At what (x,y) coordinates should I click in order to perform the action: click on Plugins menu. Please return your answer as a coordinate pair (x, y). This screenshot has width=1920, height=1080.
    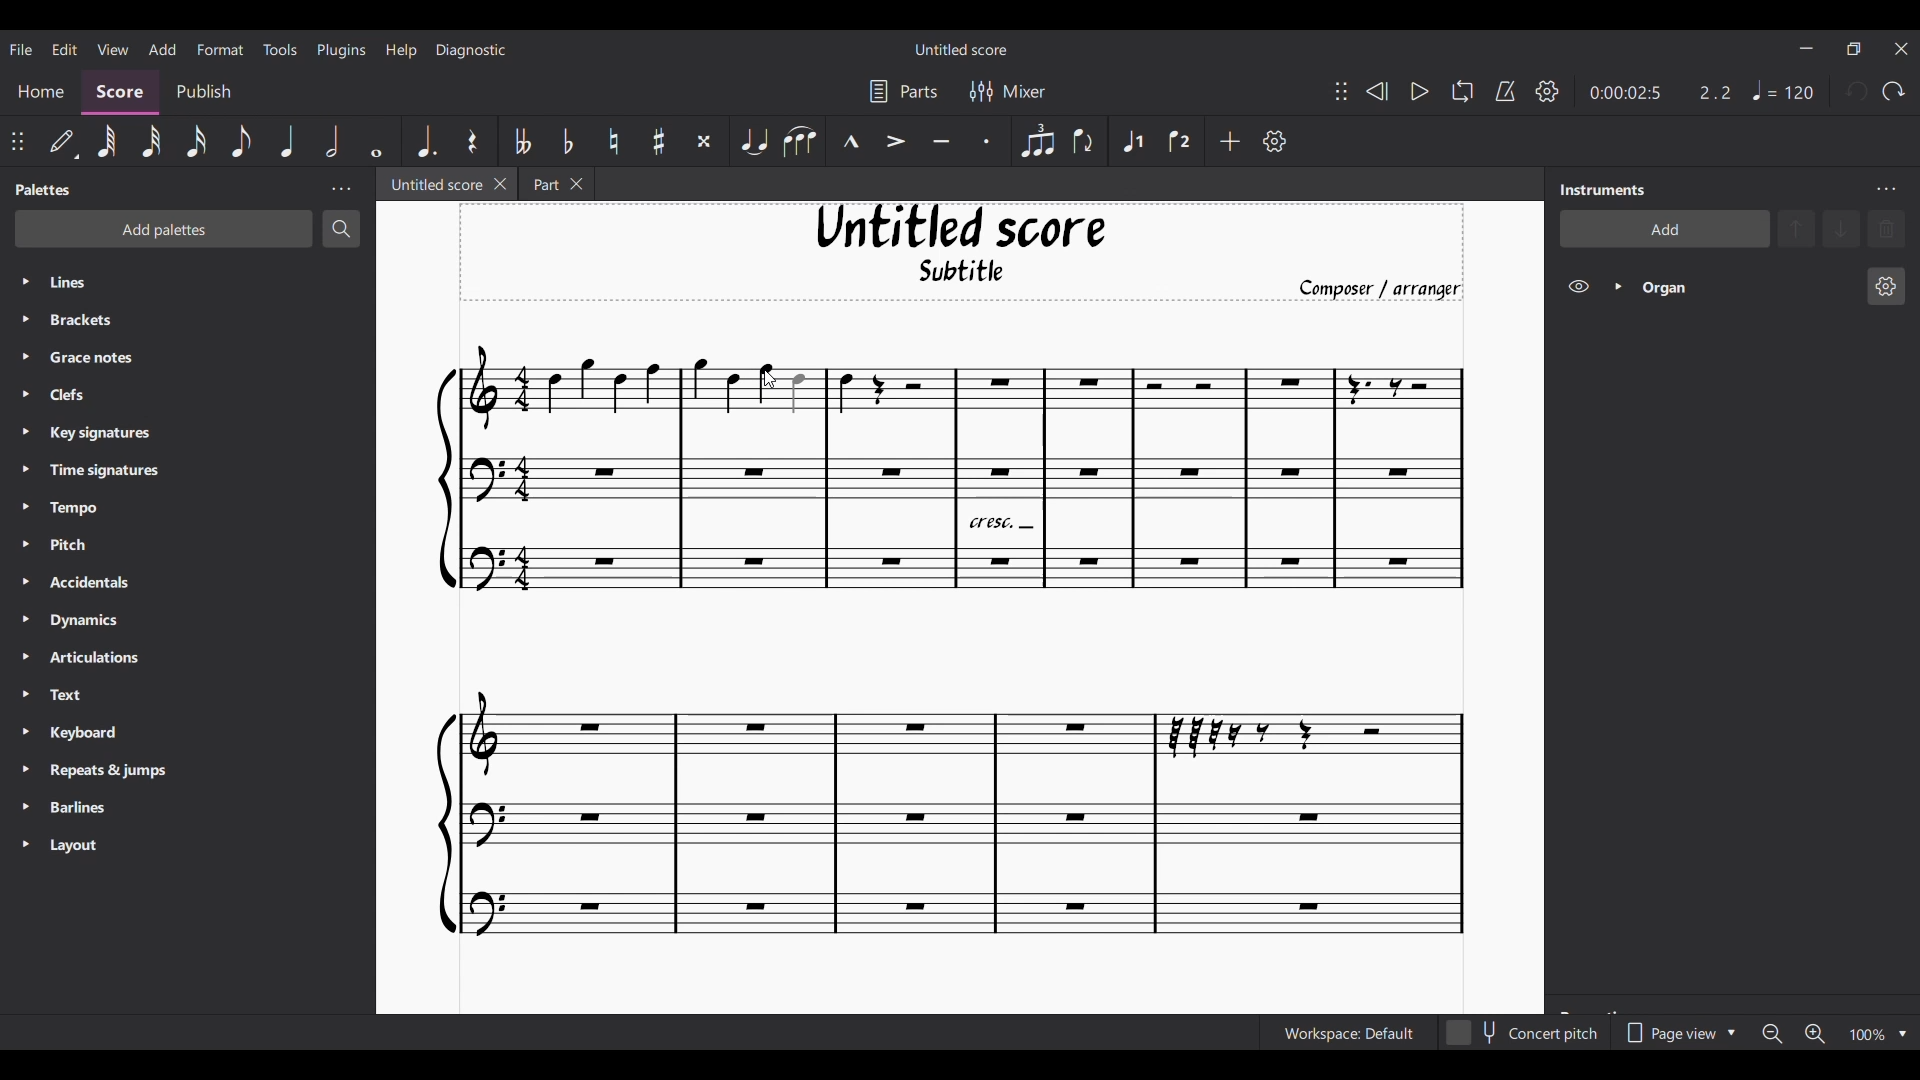
    Looking at the image, I should click on (340, 49).